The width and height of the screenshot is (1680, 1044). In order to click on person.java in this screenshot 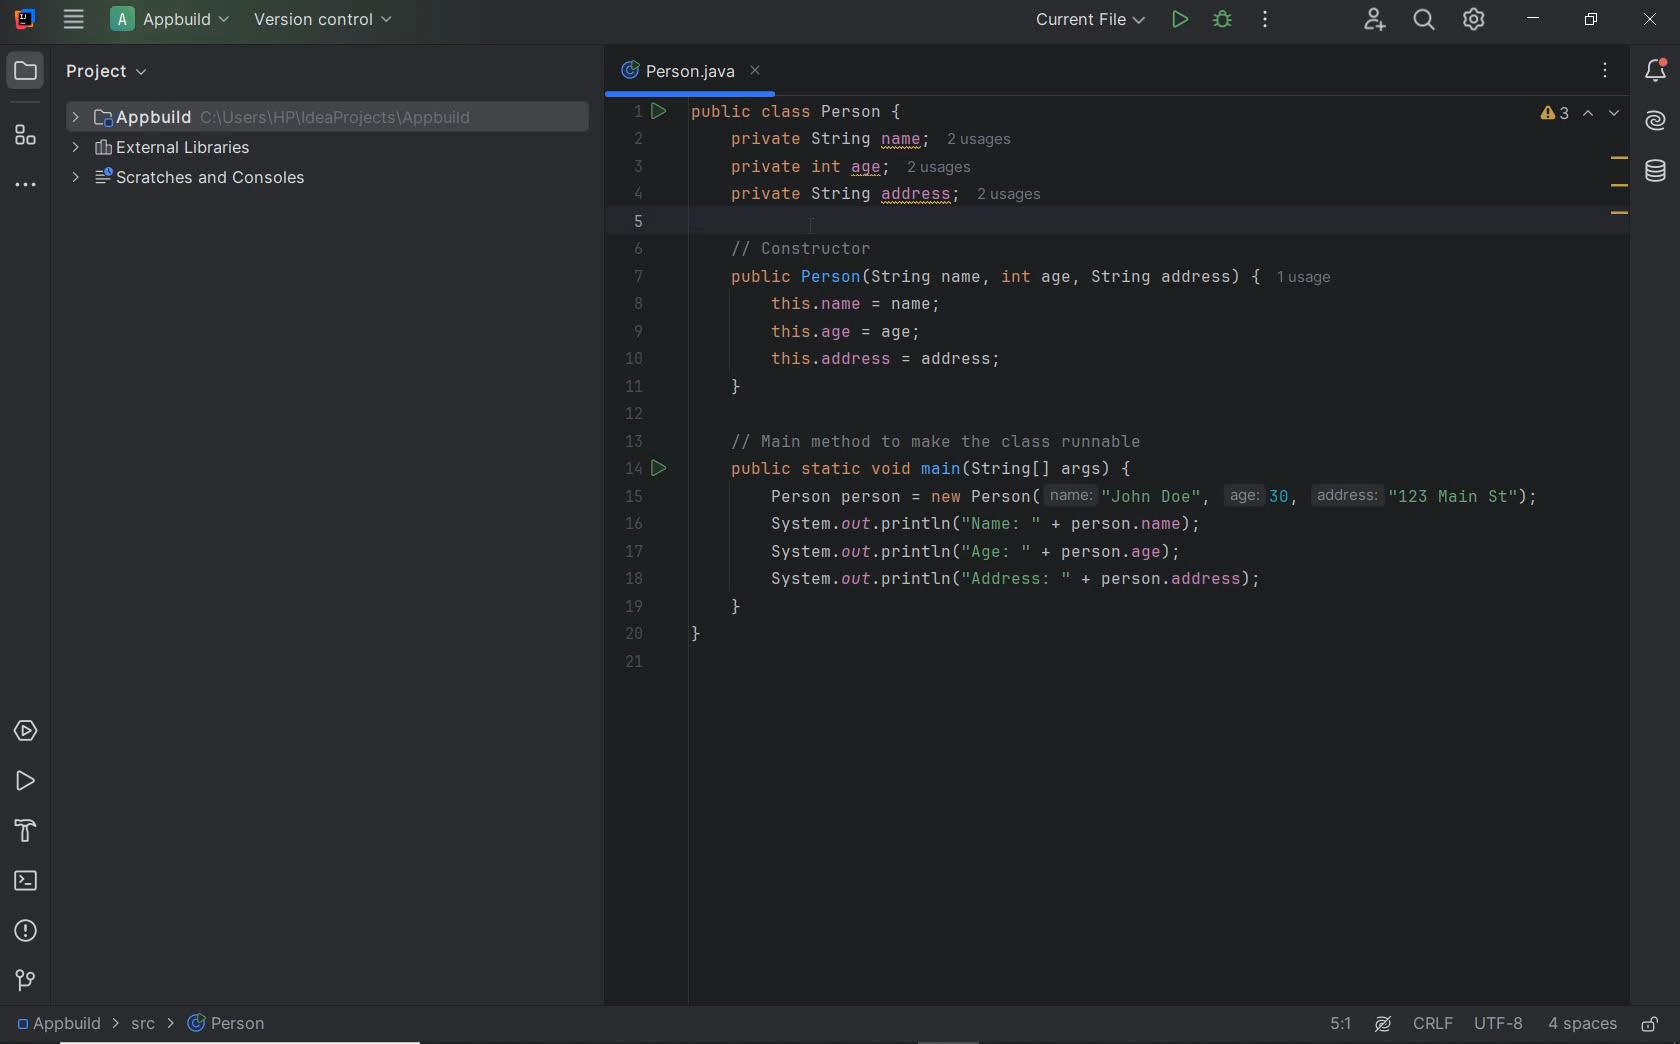, I will do `click(689, 72)`.